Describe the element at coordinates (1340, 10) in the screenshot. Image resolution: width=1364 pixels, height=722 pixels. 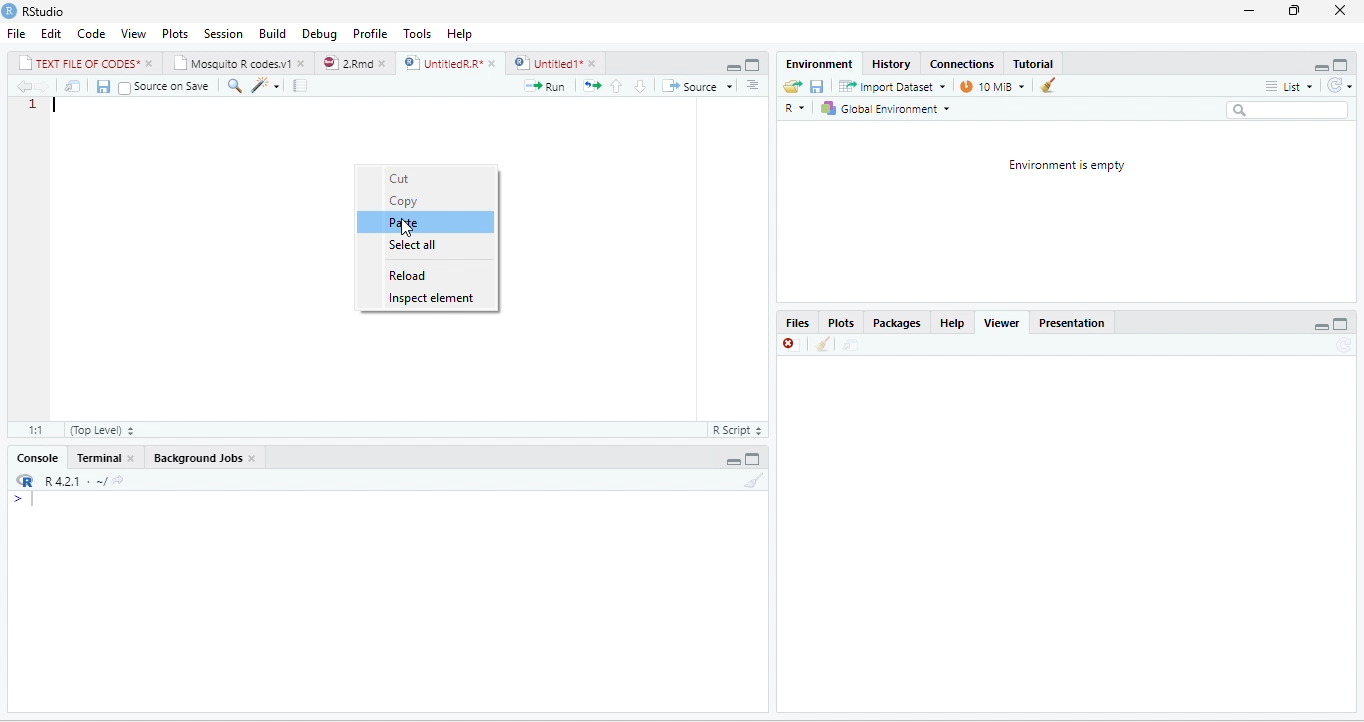
I see `close` at that location.